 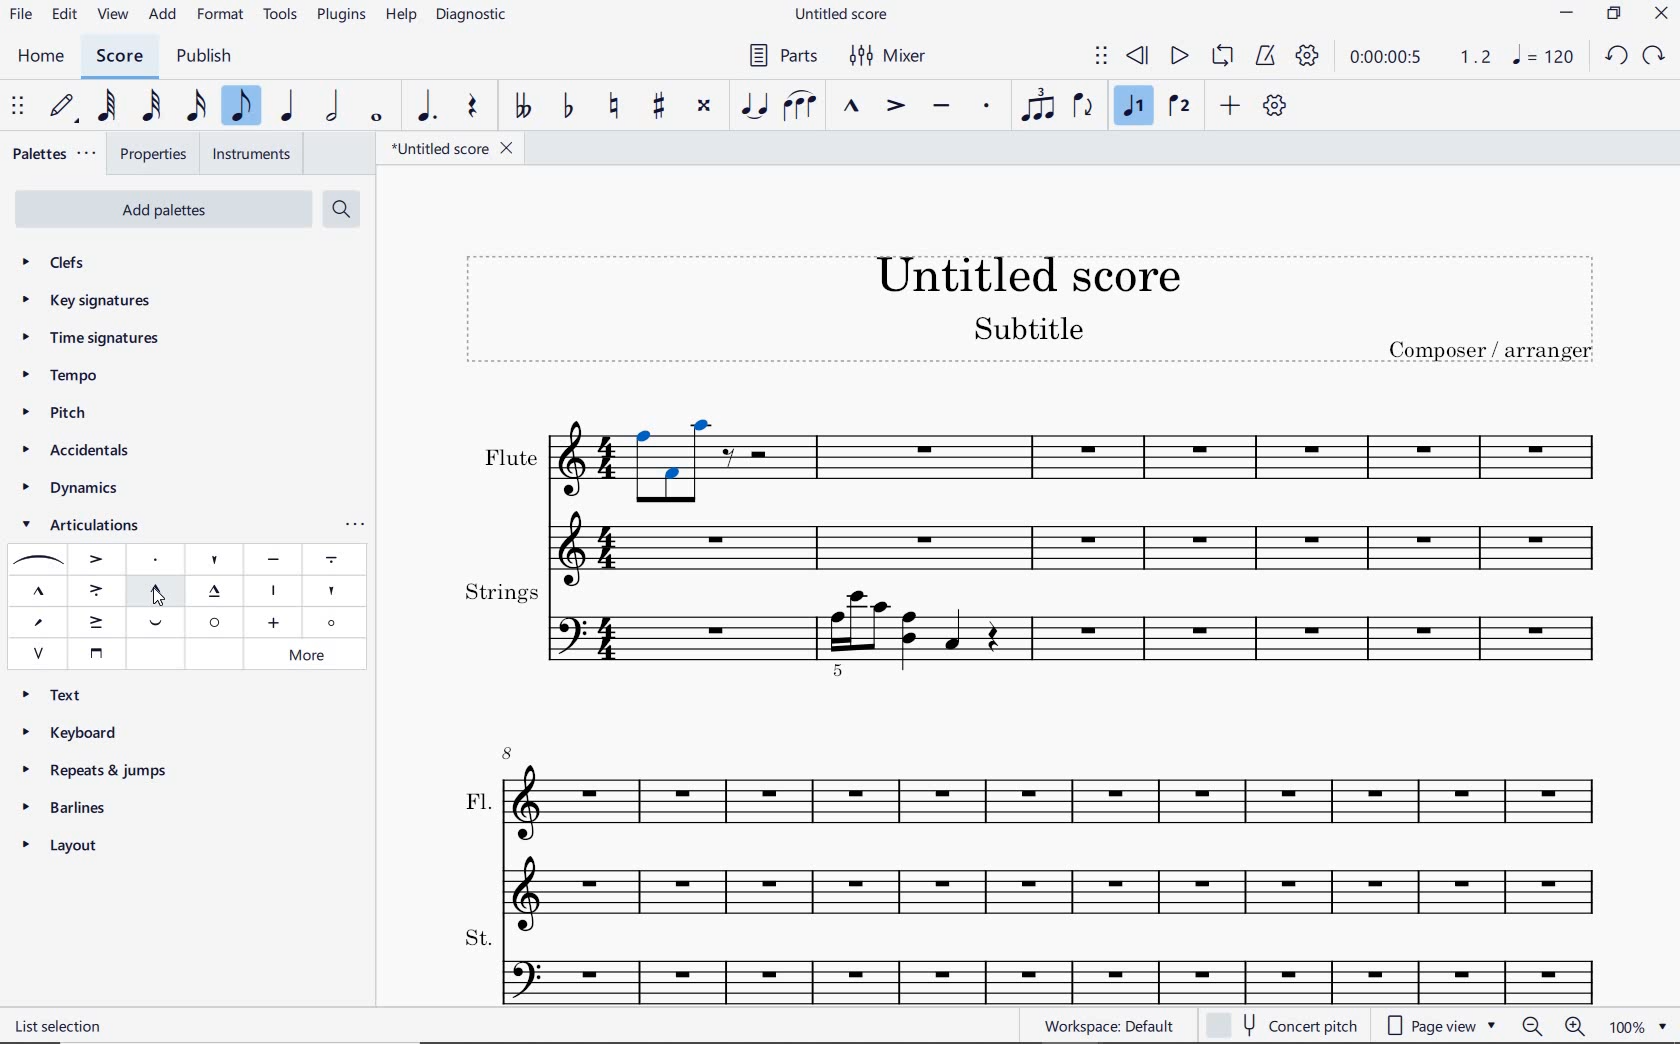 What do you see at coordinates (570, 104) in the screenshot?
I see `TOGGLE FLAT` at bounding box center [570, 104].